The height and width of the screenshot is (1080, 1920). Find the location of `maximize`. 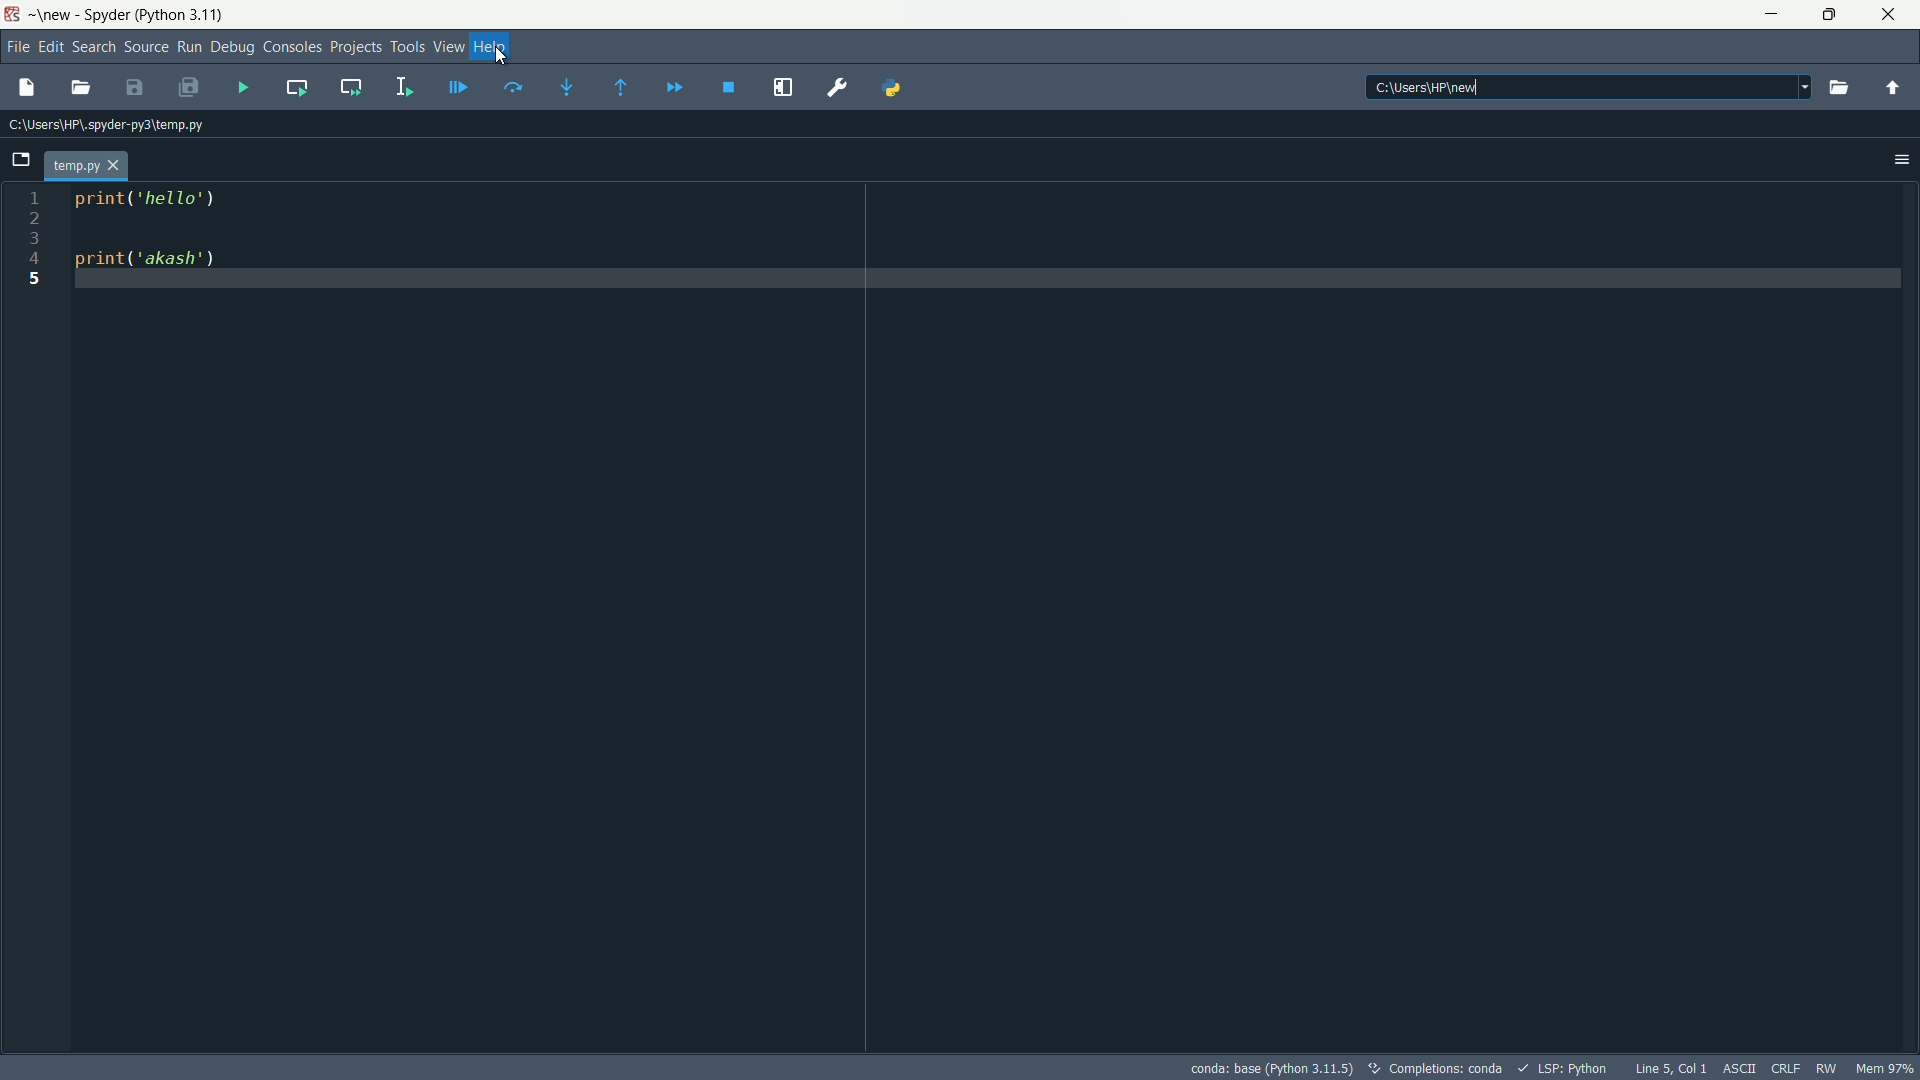

maximize is located at coordinates (1826, 16).